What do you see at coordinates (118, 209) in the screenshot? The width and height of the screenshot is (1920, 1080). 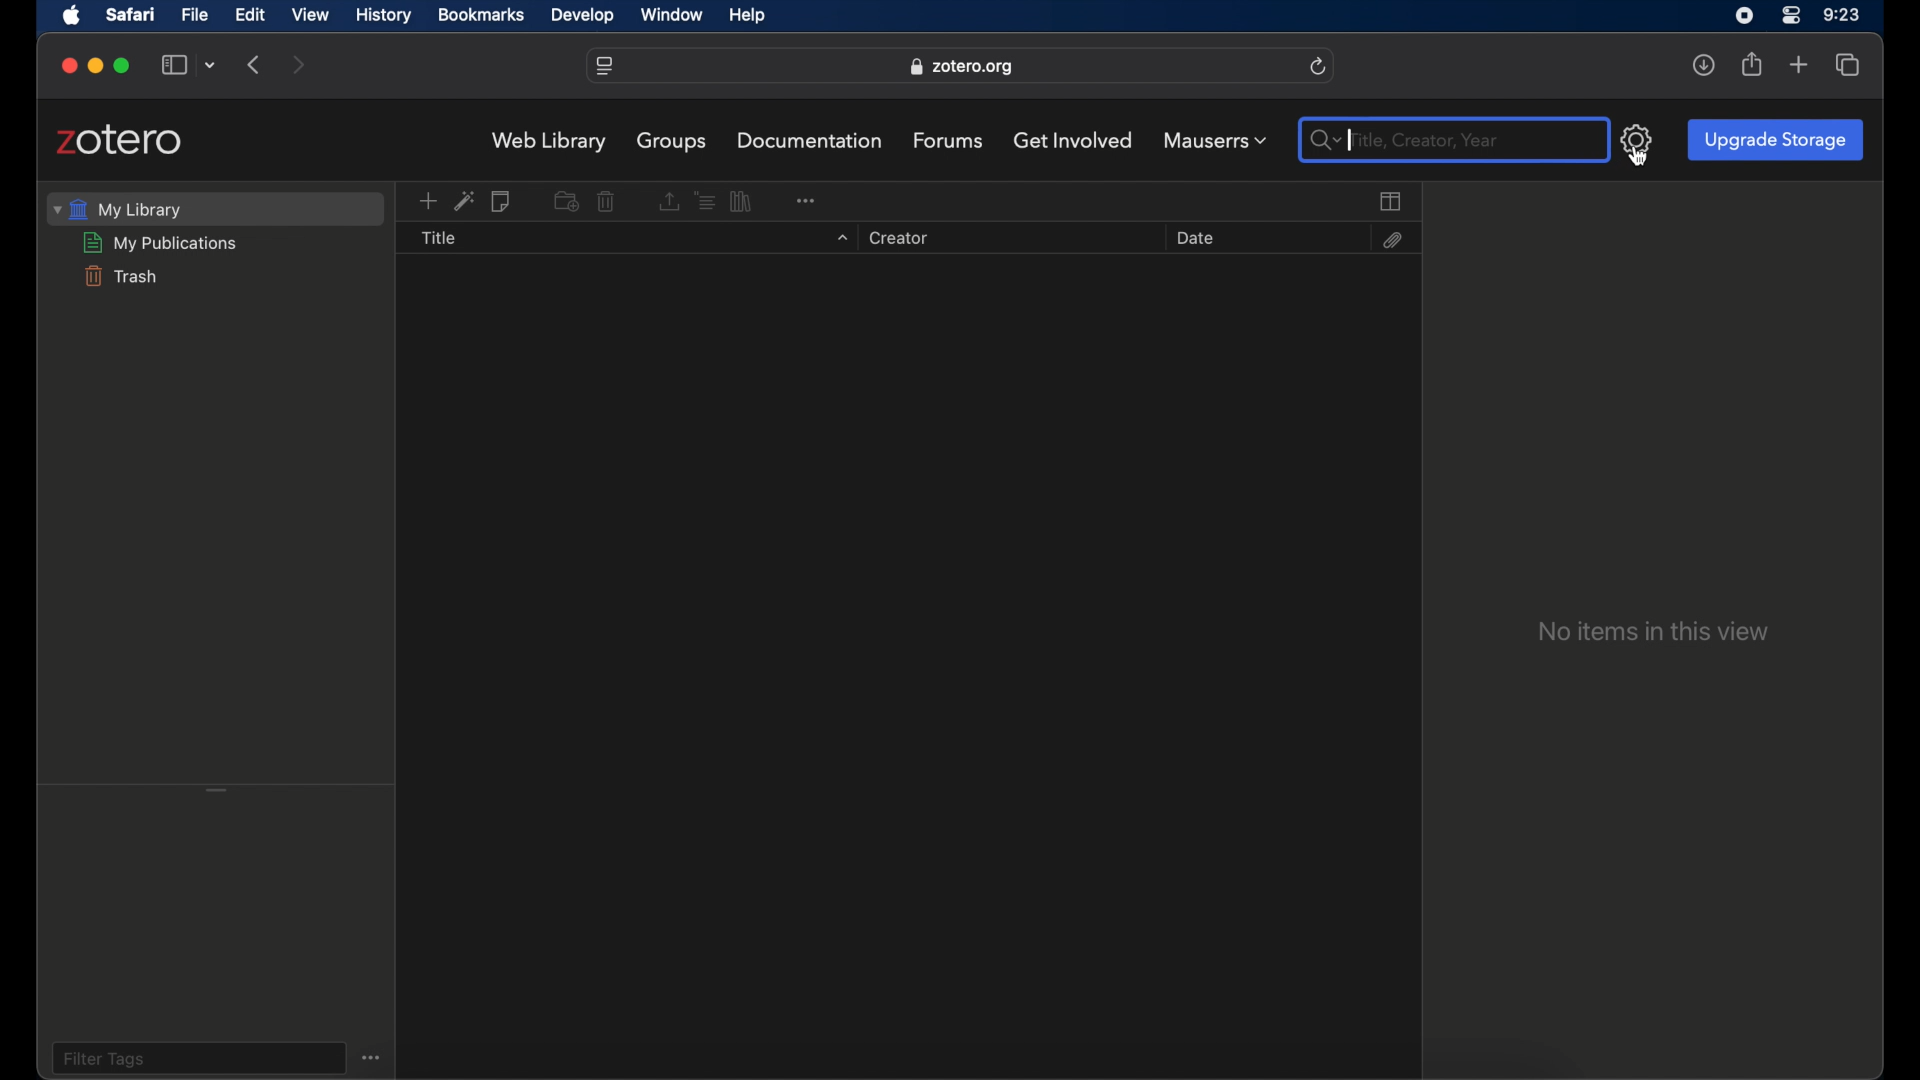 I see `my library` at bounding box center [118, 209].